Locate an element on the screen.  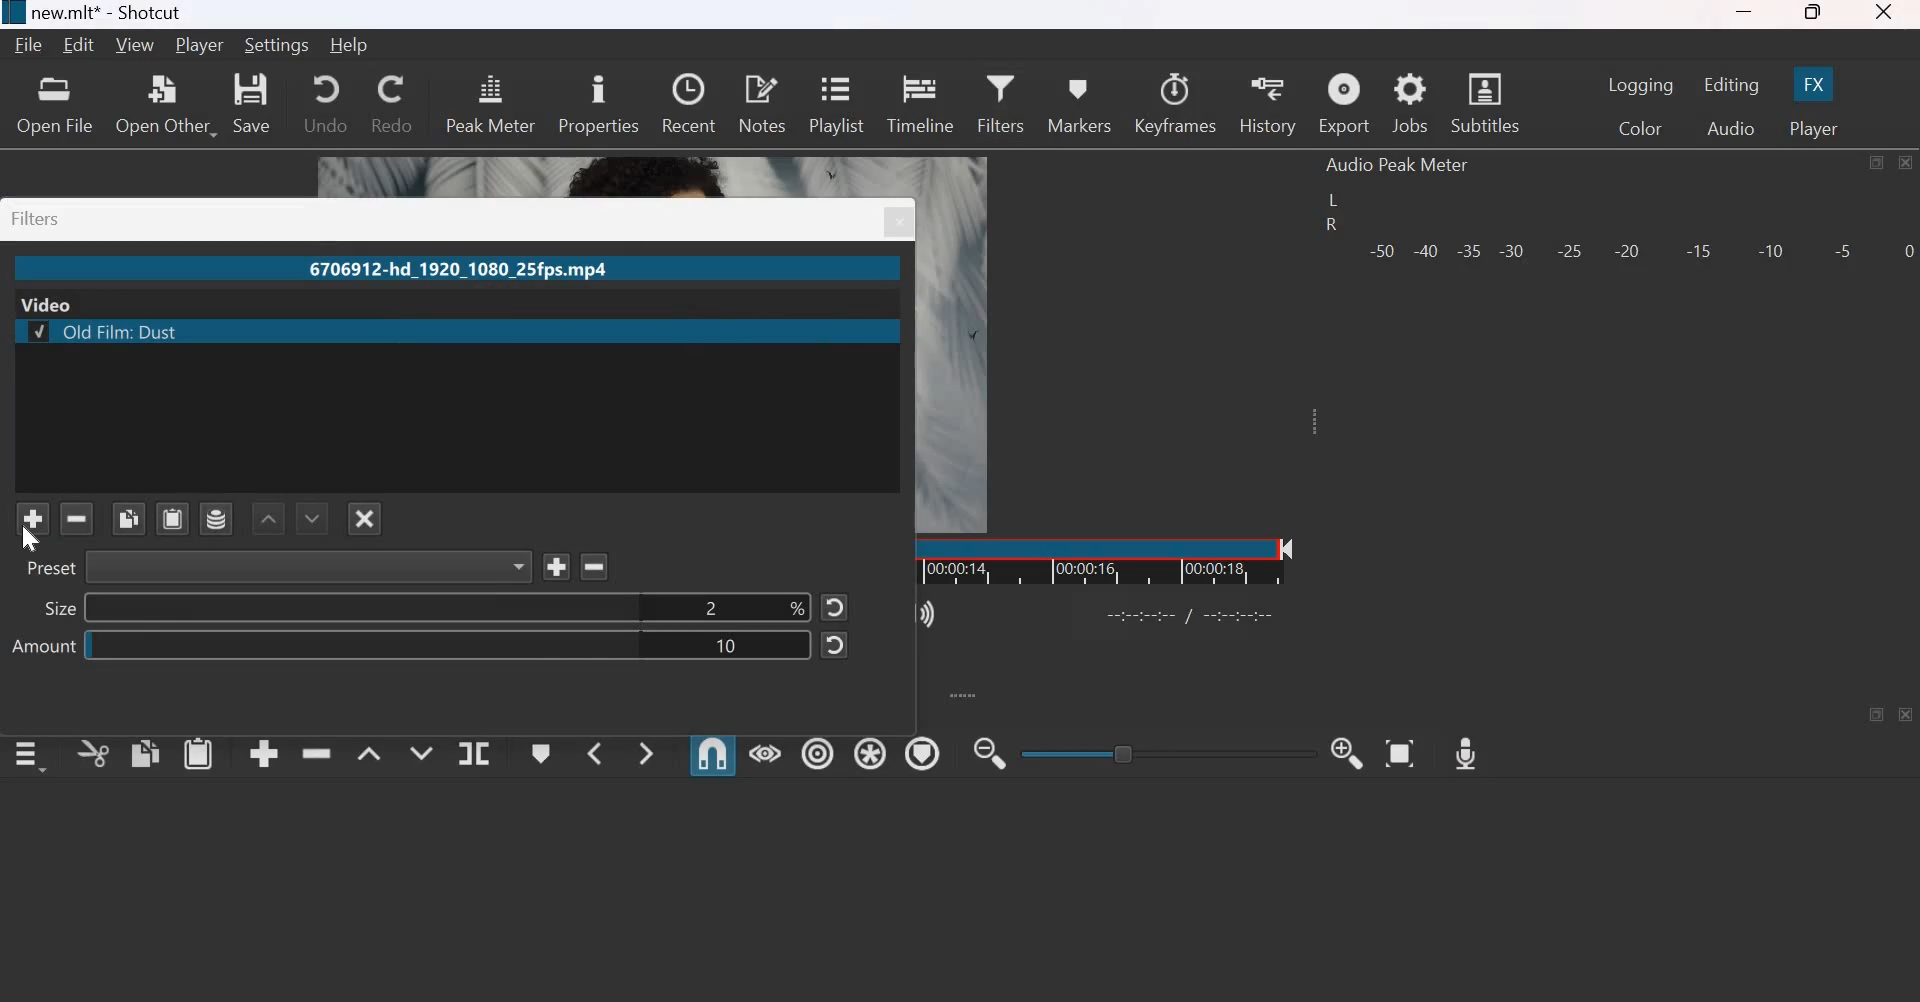
Move filter up is located at coordinates (270, 519).